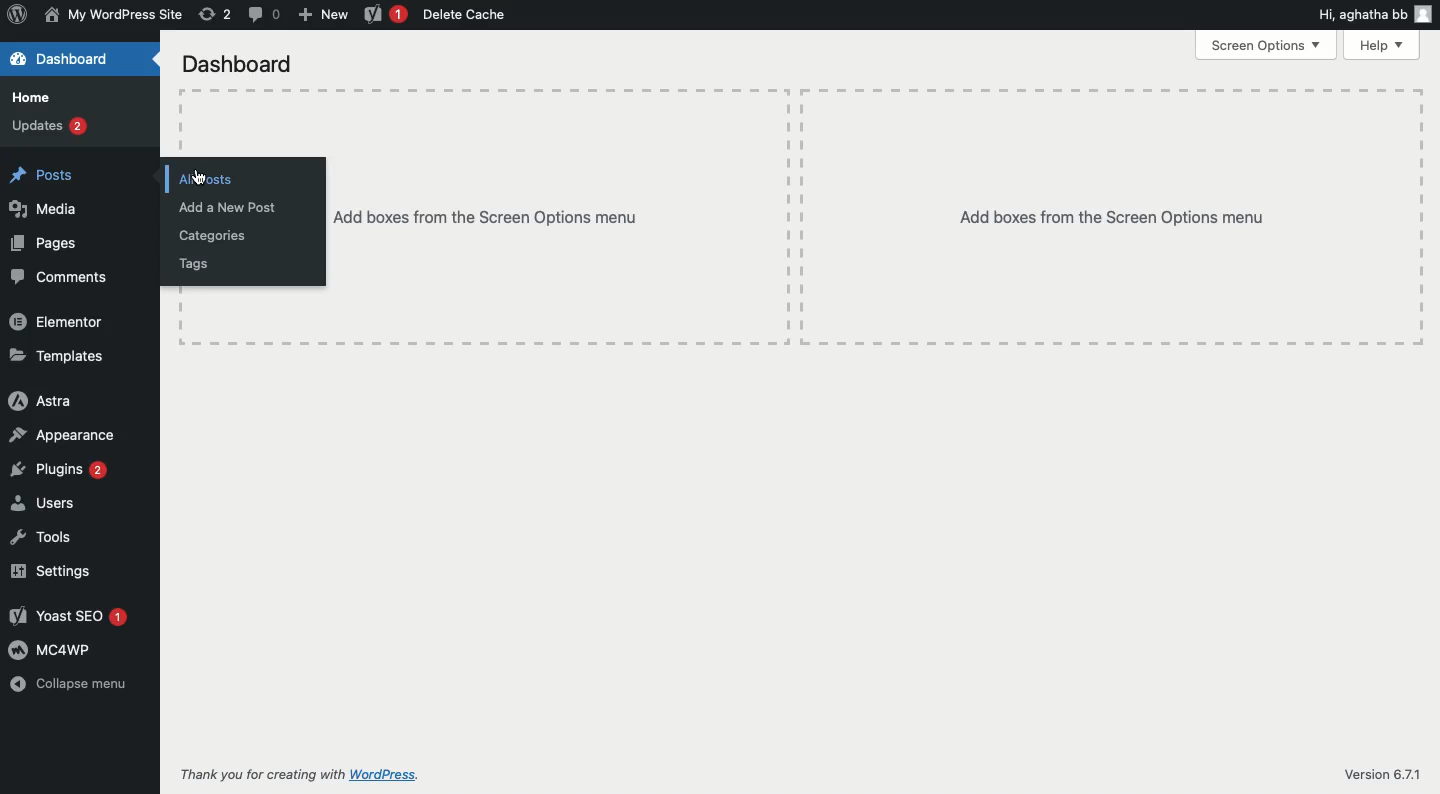  I want to click on Yoast, so click(384, 15).